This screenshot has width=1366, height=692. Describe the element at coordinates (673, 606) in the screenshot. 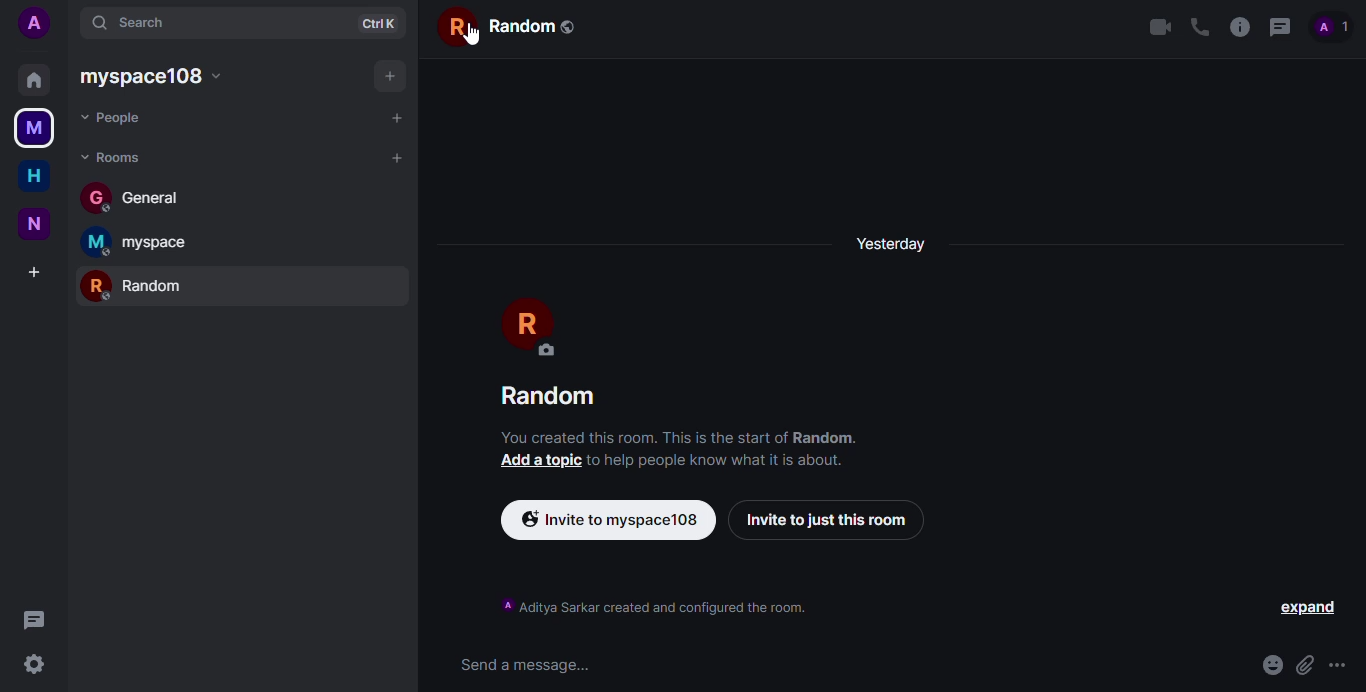

I see `Aditya Sarkar created and configured the room.` at that location.